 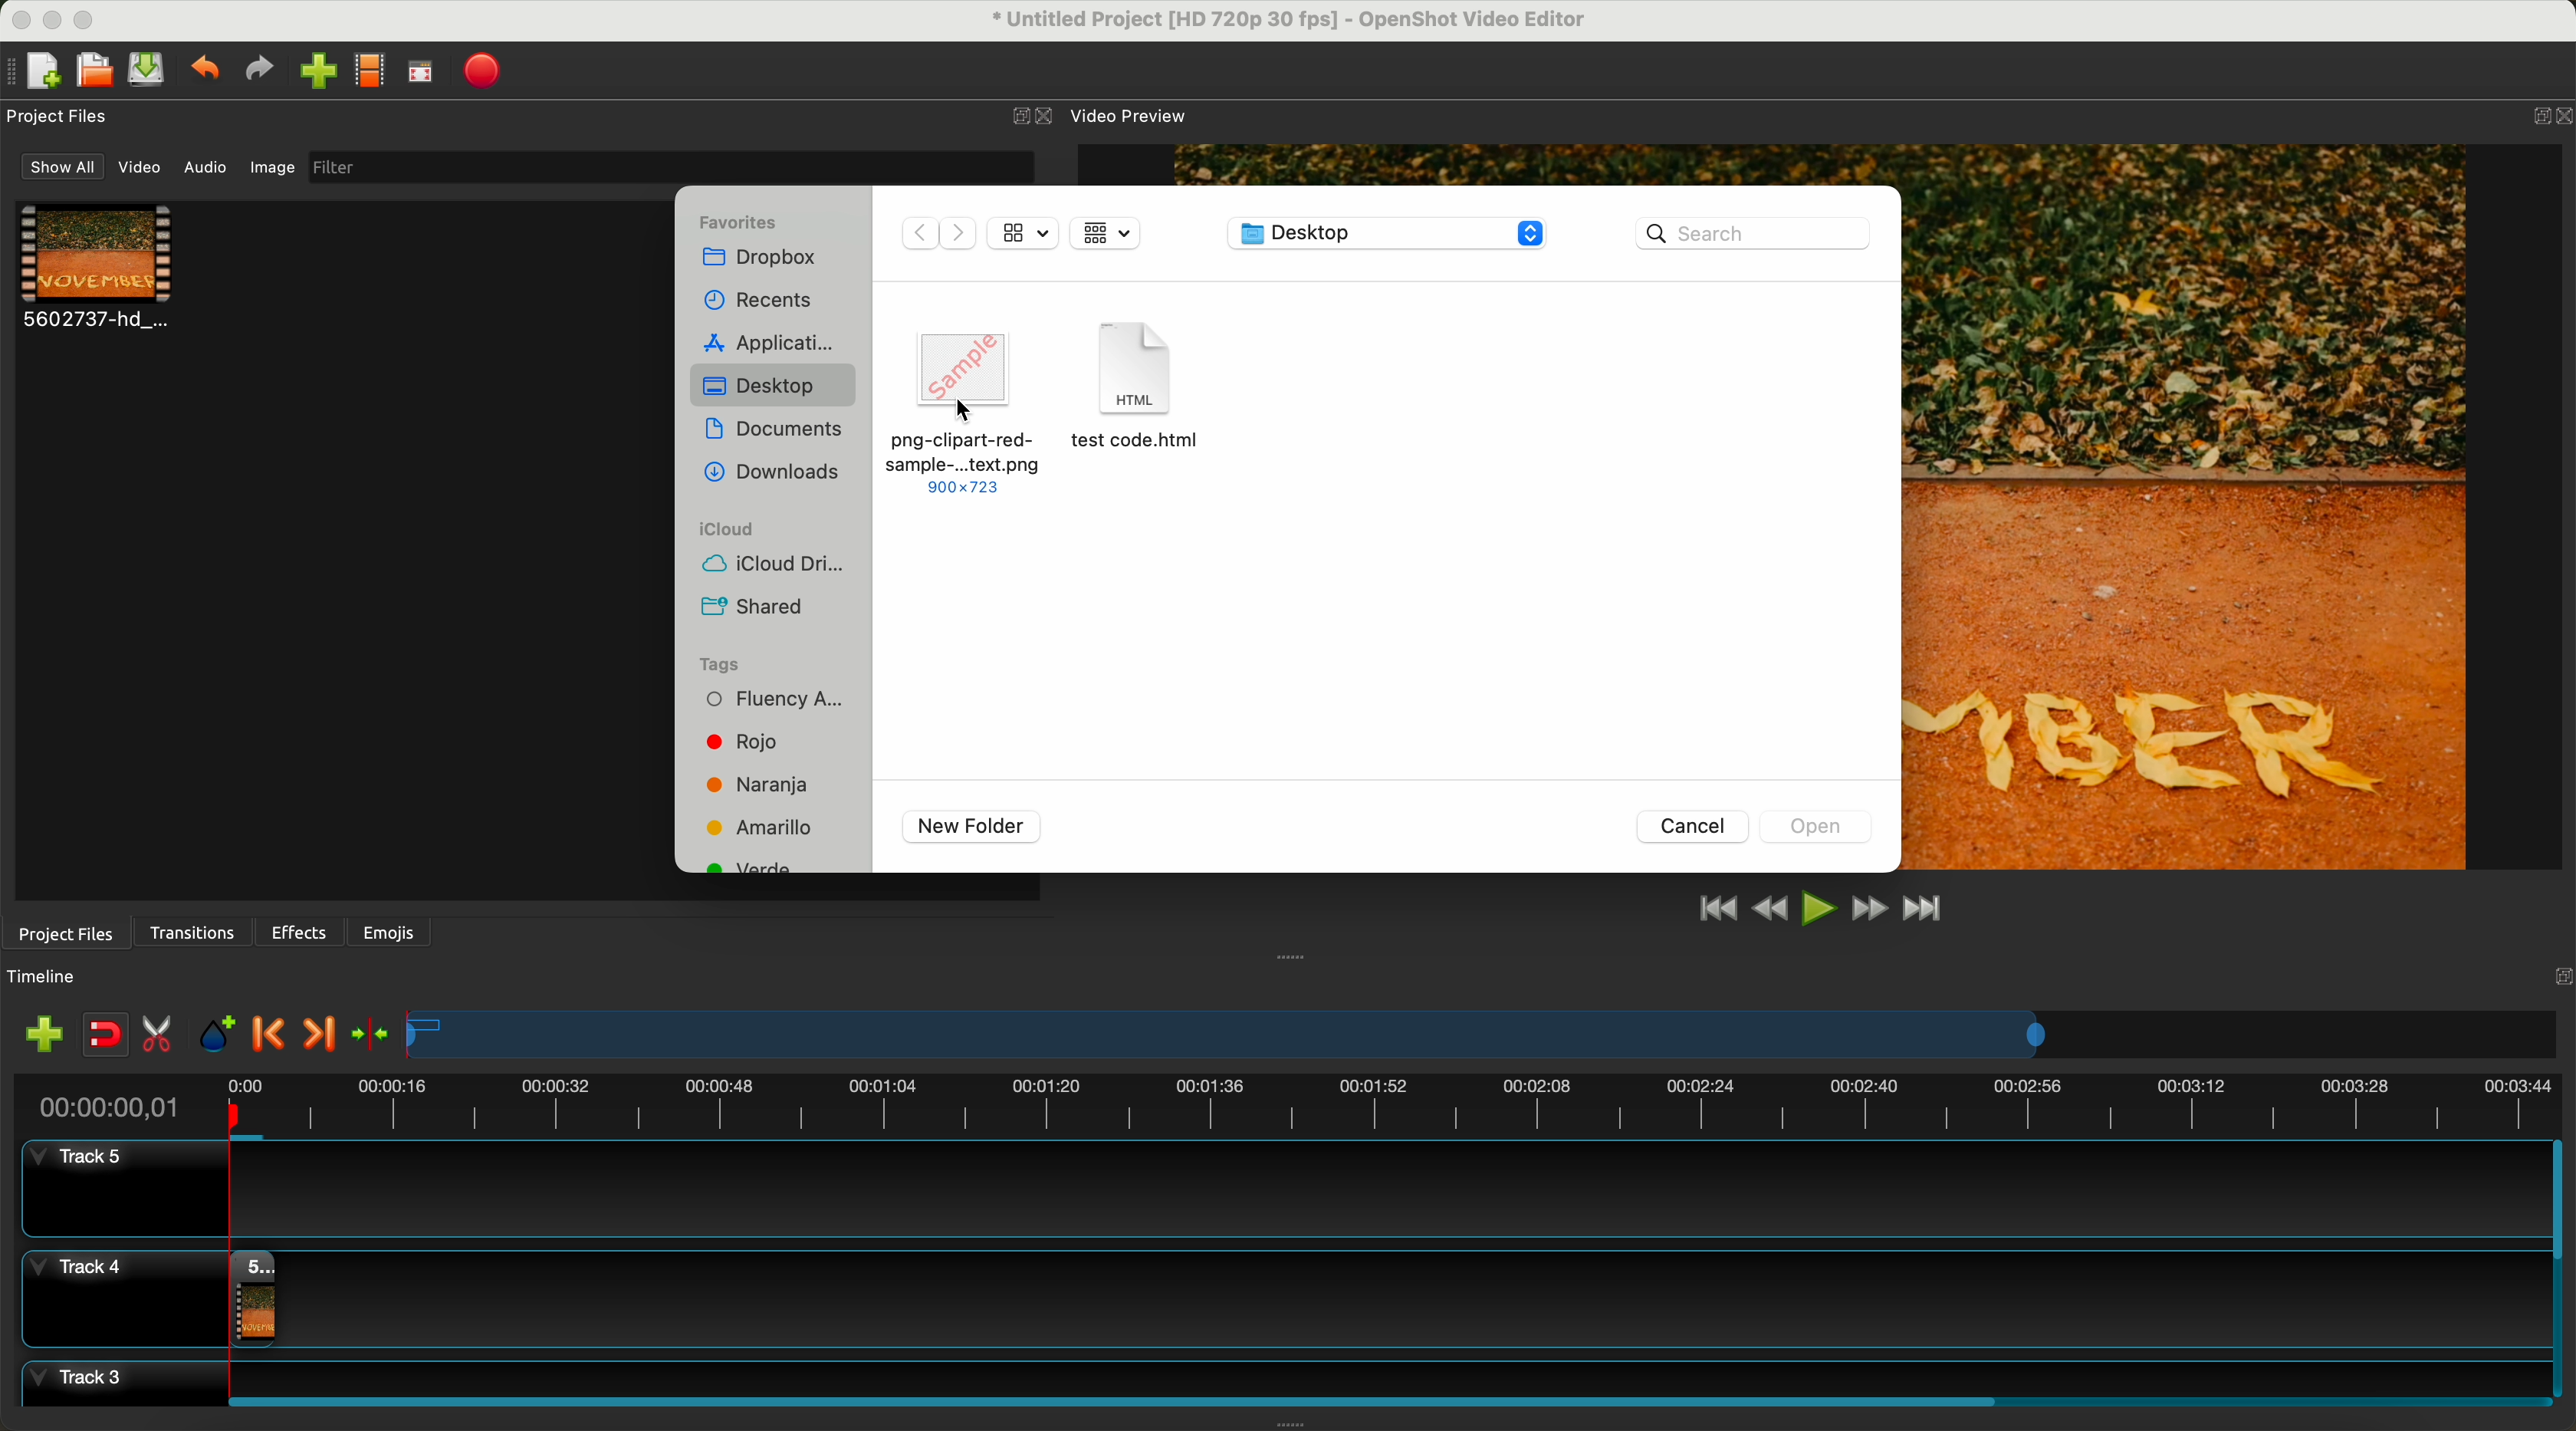 What do you see at coordinates (1289, 1424) in the screenshot?
I see `Window Expanding` at bounding box center [1289, 1424].